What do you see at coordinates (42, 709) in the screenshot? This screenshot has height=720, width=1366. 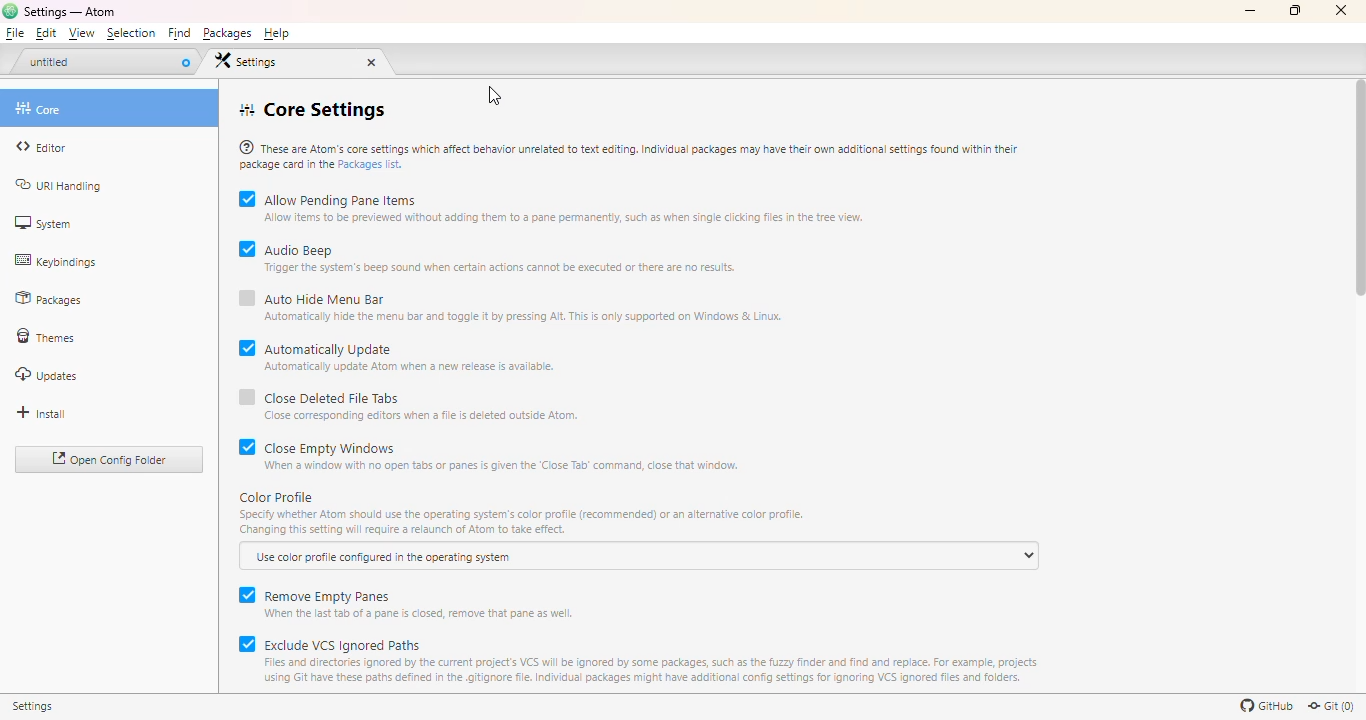 I see `settings` at bounding box center [42, 709].